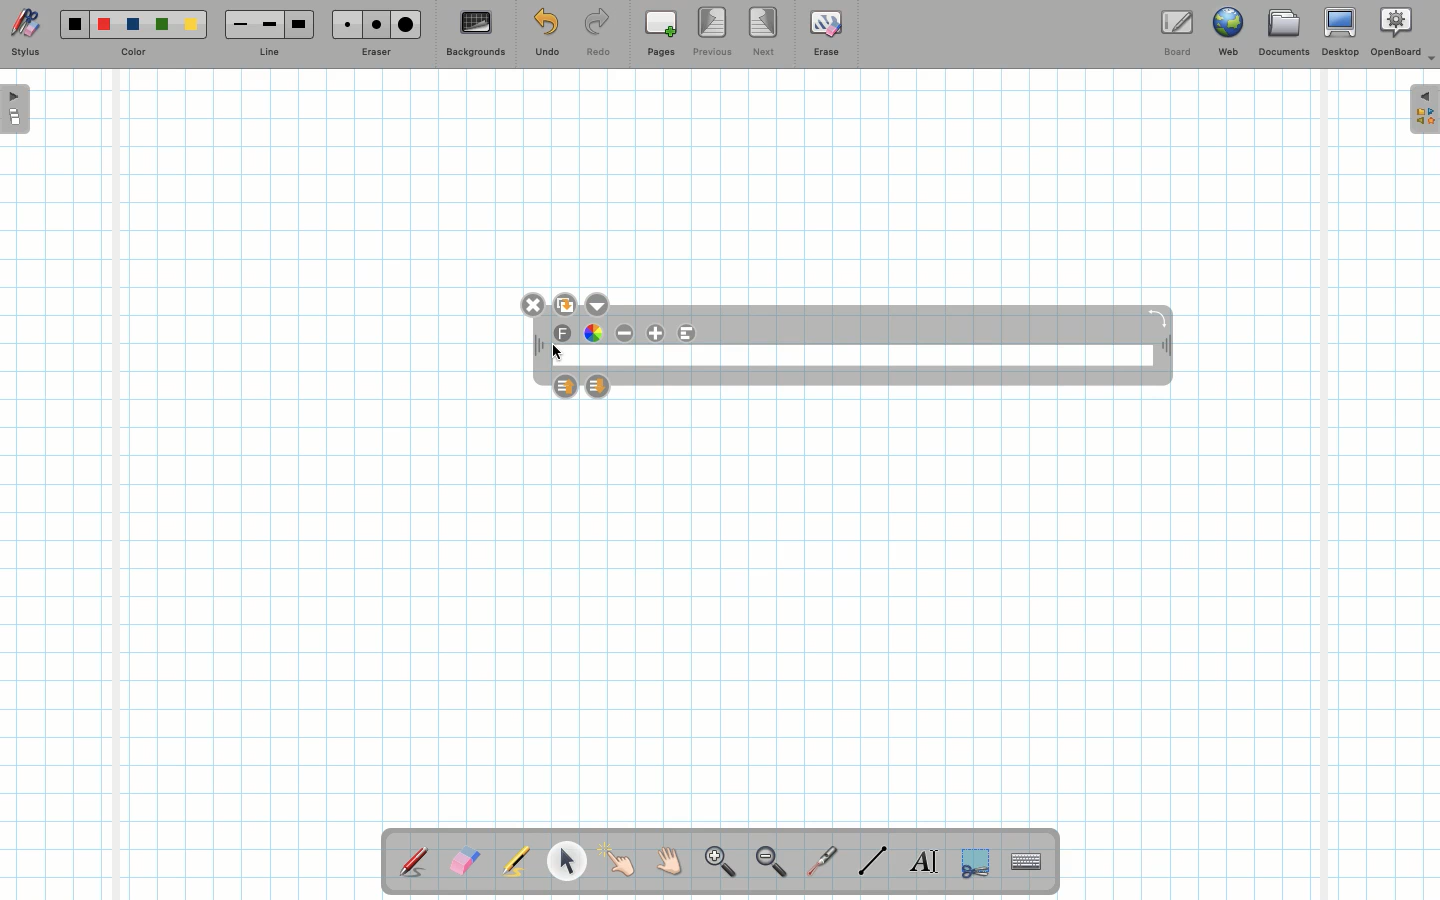 The height and width of the screenshot is (900, 1440). What do you see at coordinates (973, 860) in the screenshot?
I see `Selection` at bounding box center [973, 860].